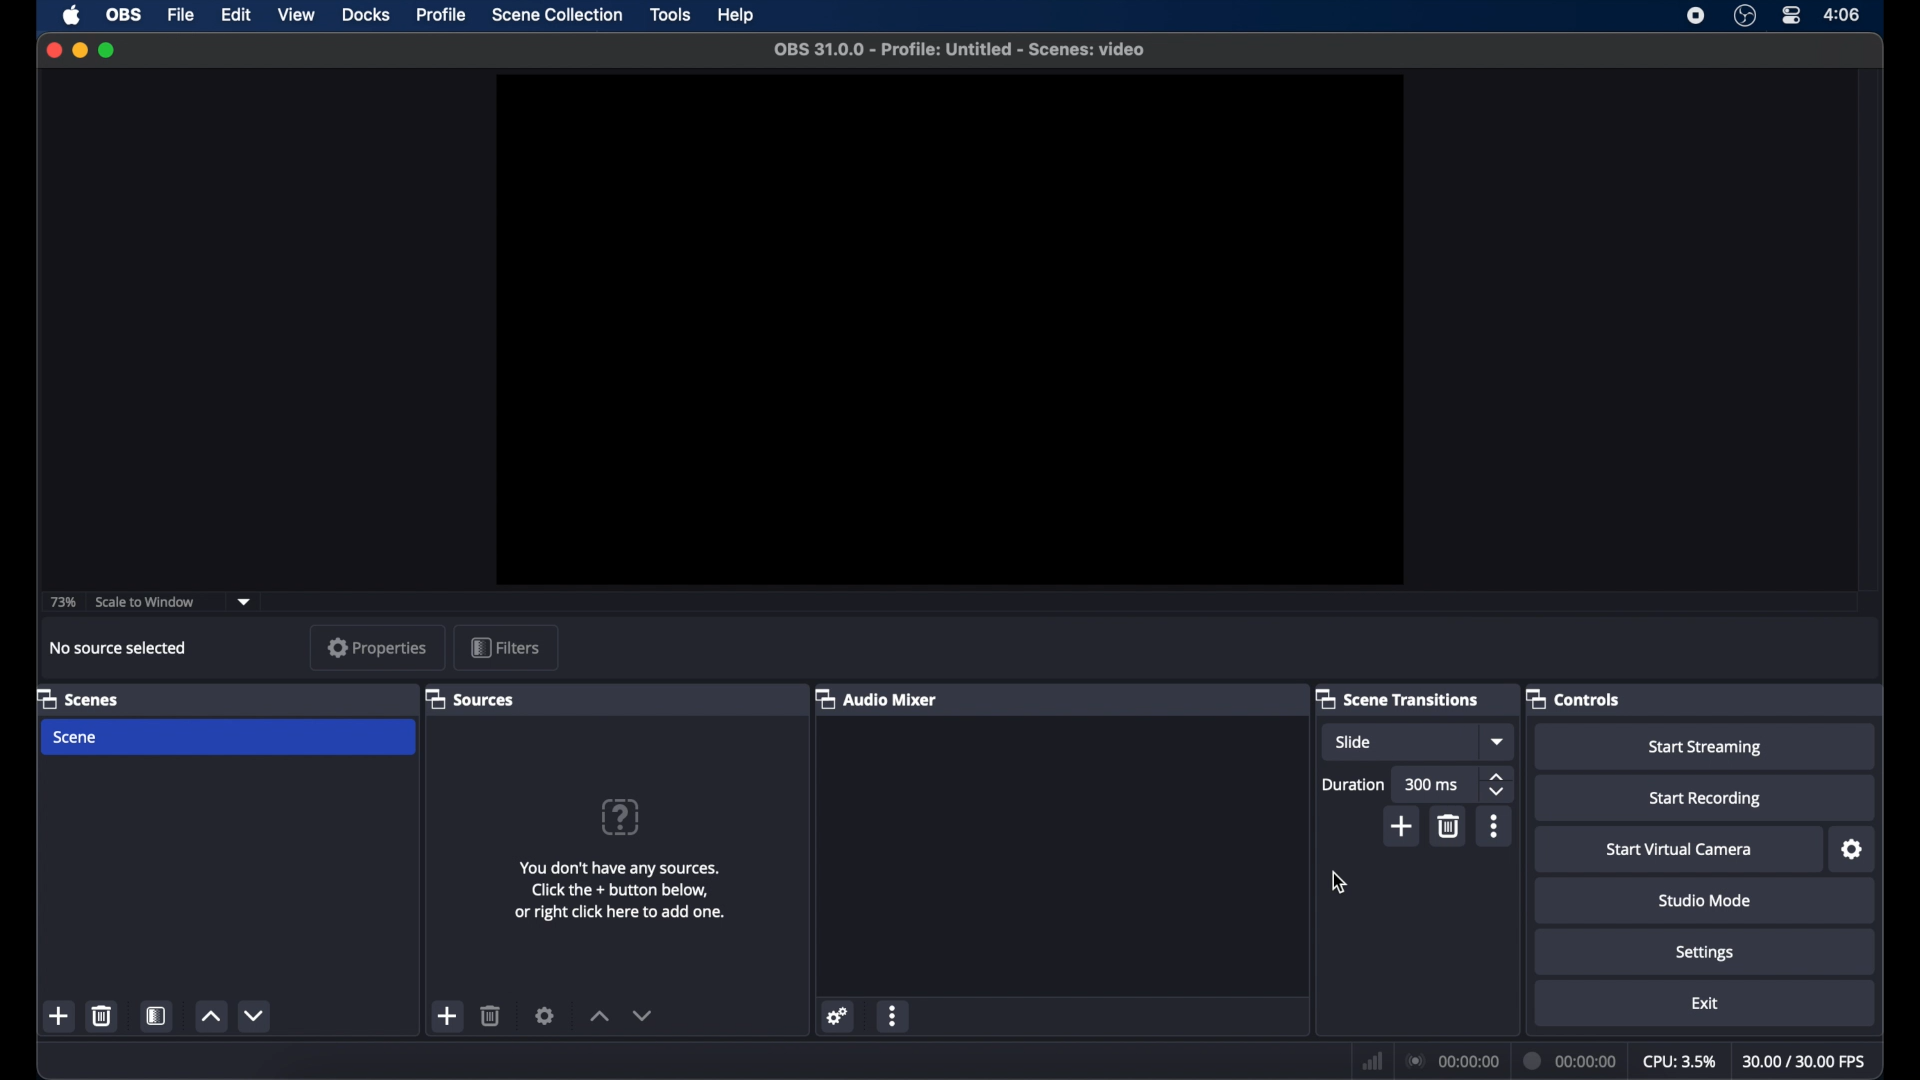 The height and width of the screenshot is (1080, 1920). I want to click on info, so click(620, 893).